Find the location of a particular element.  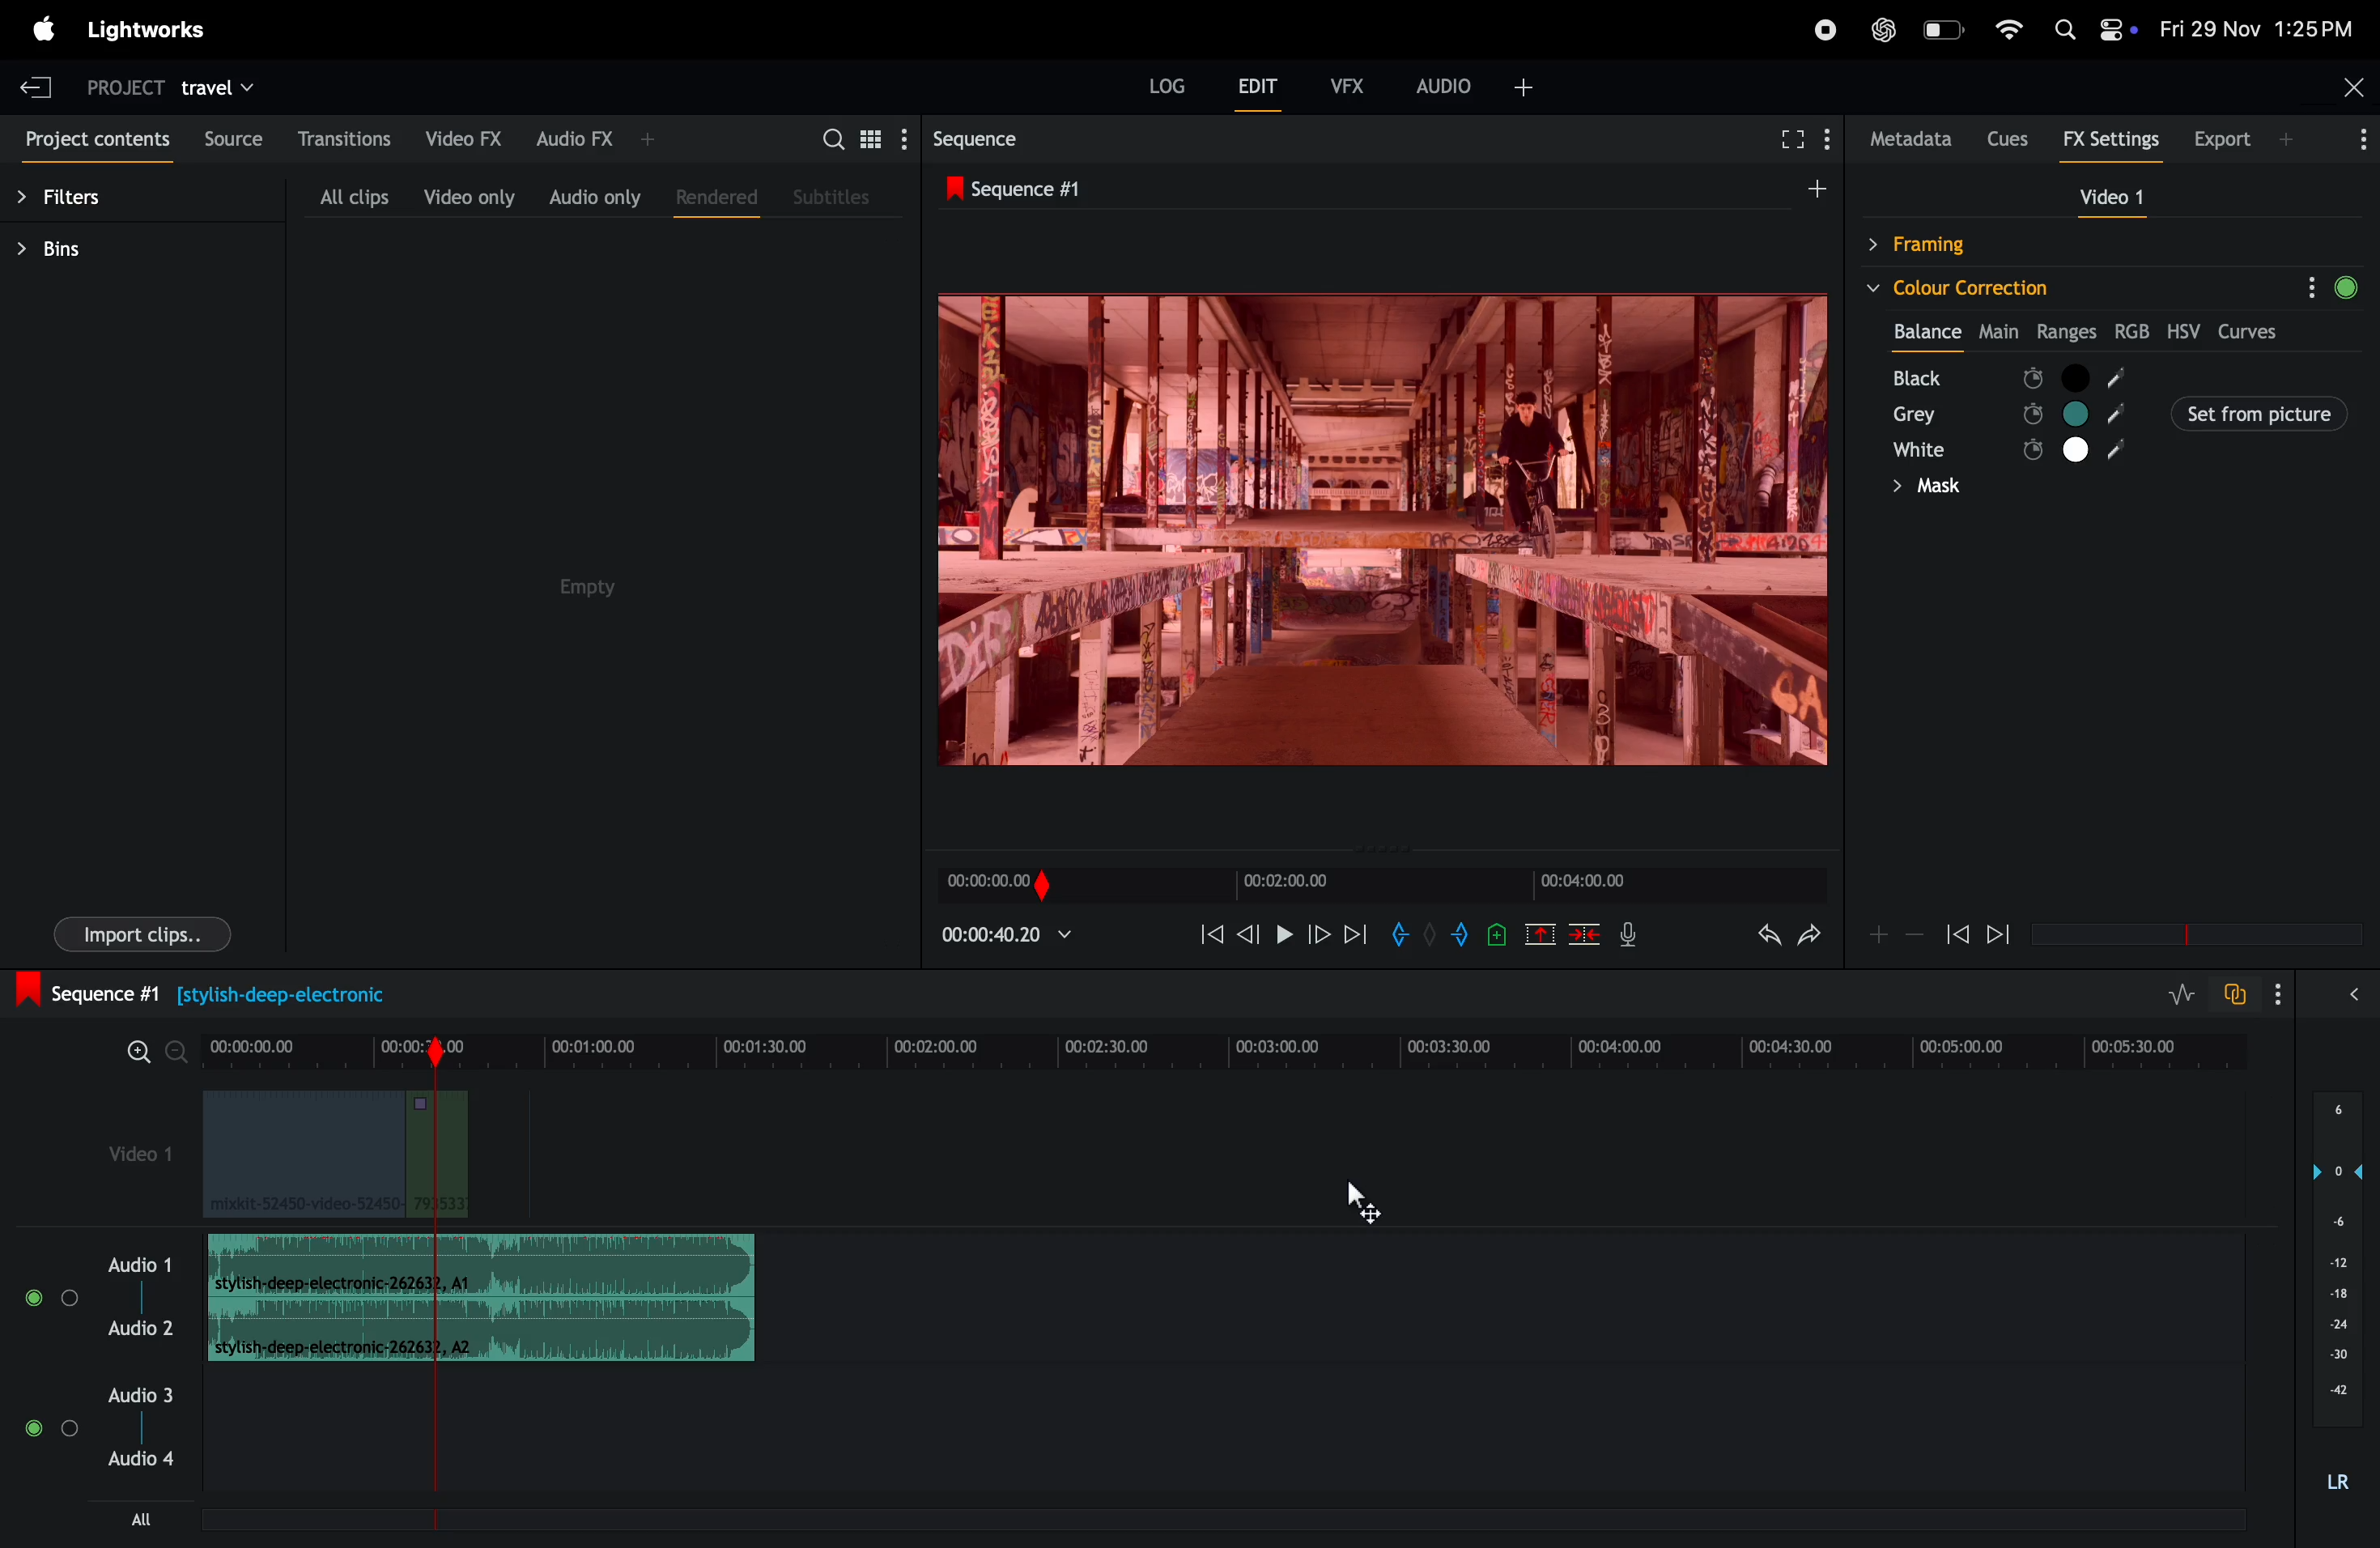

rewind is located at coordinates (1957, 935).